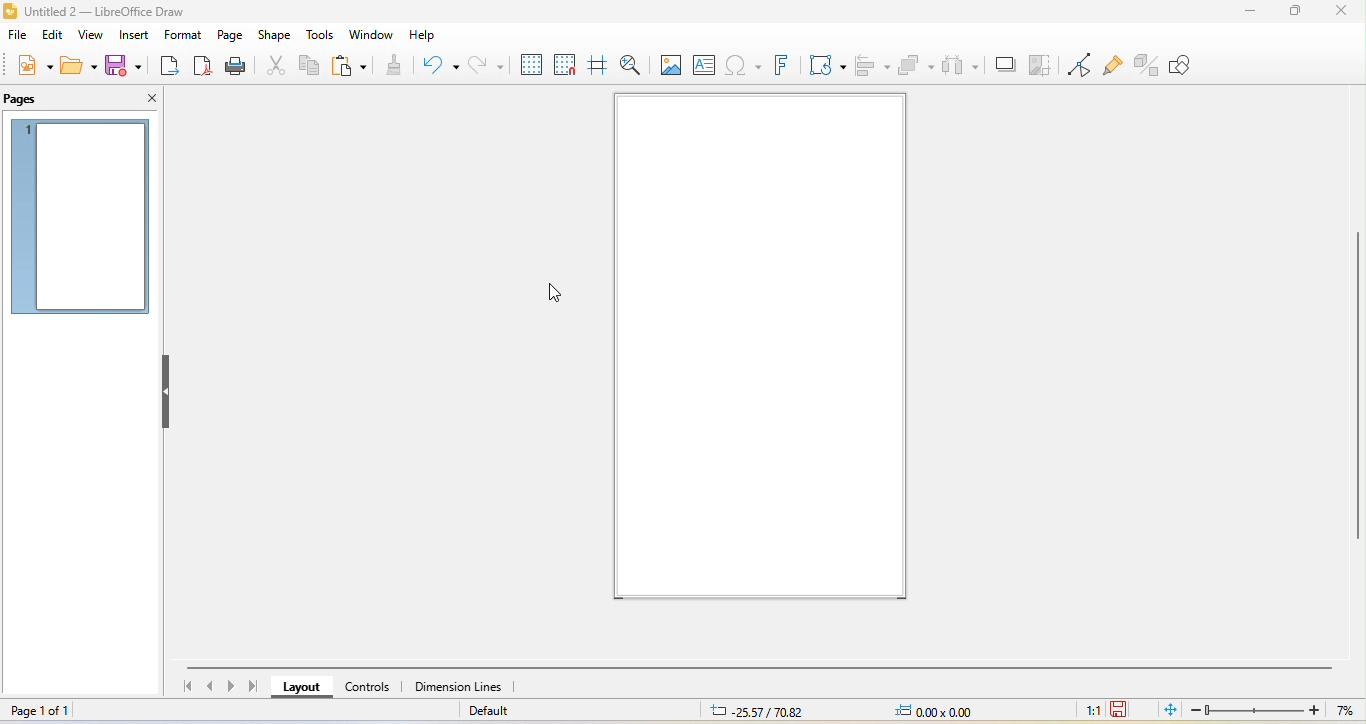 The width and height of the screenshot is (1366, 724). What do you see at coordinates (670, 64) in the screenshot?
I see `image` at bounding box center [670, 64].